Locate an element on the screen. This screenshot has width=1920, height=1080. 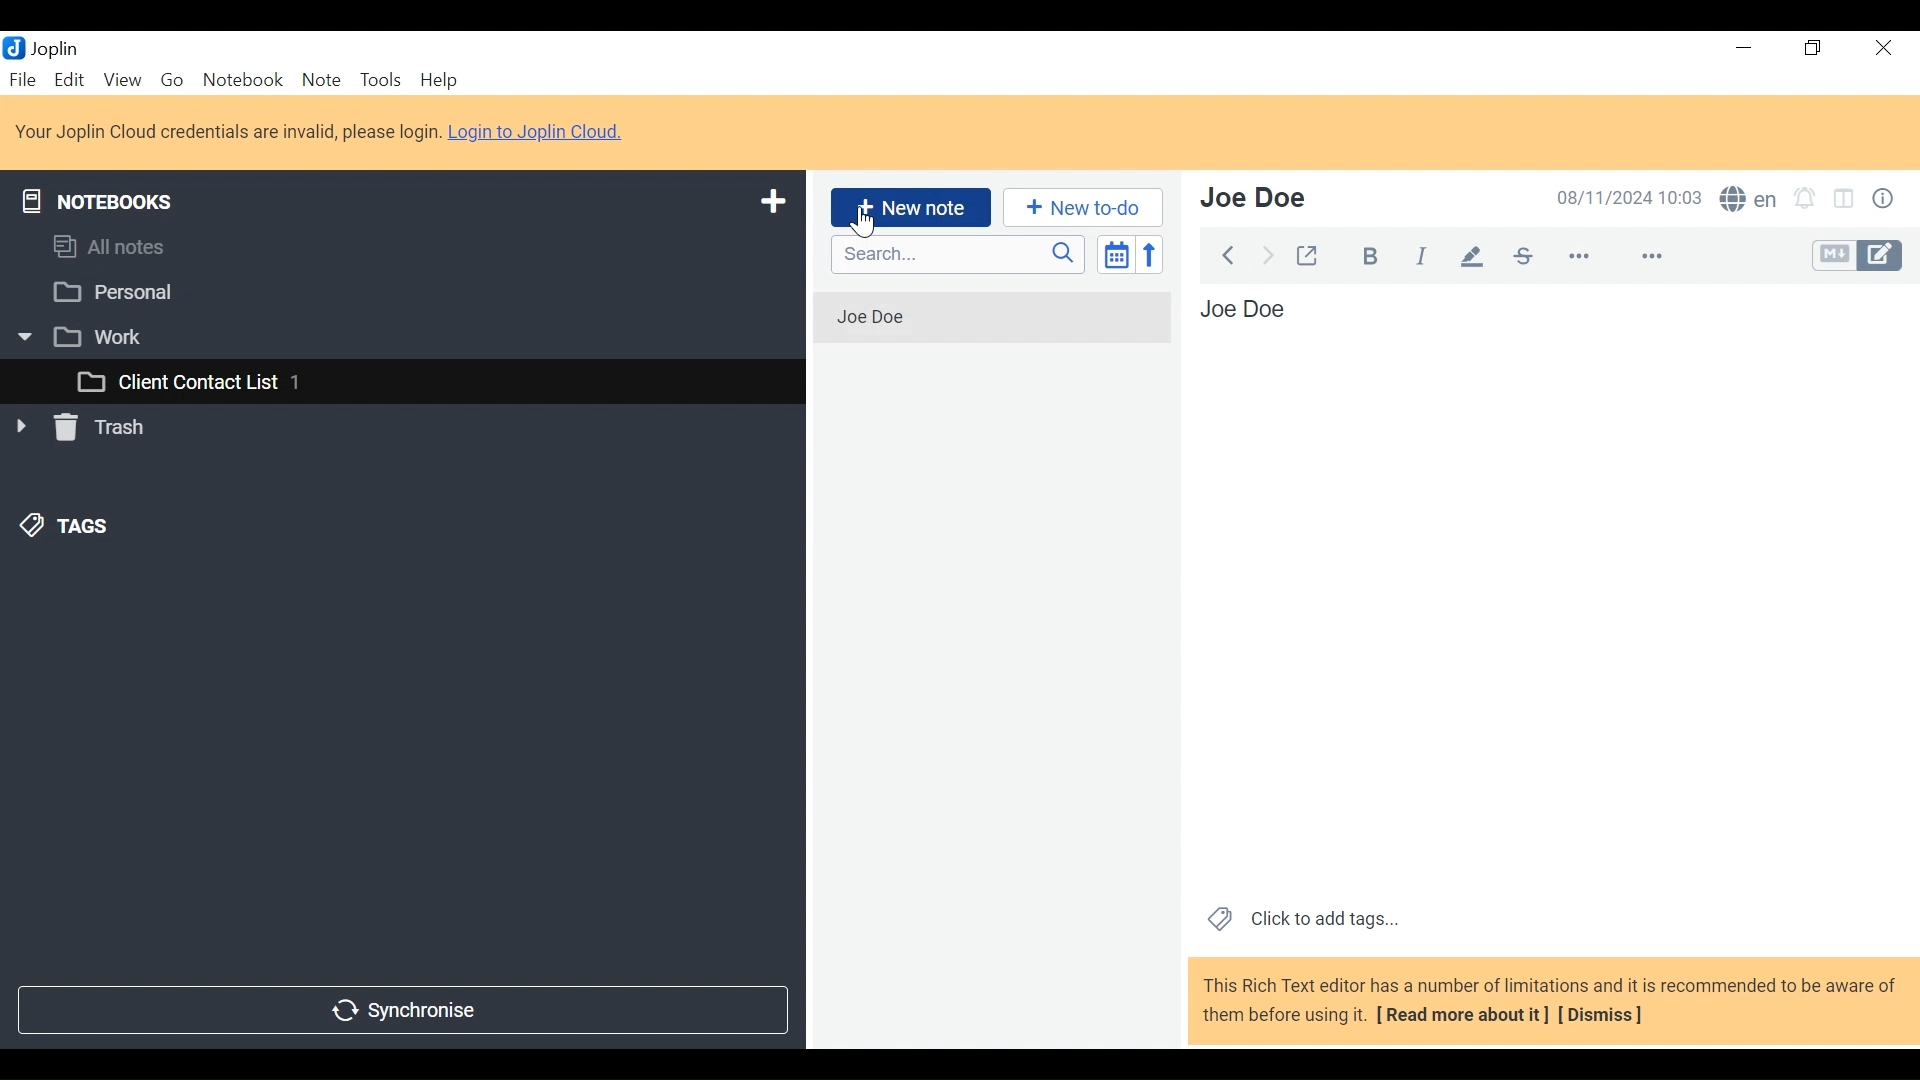
Edit is located at coordinates (71, 79).